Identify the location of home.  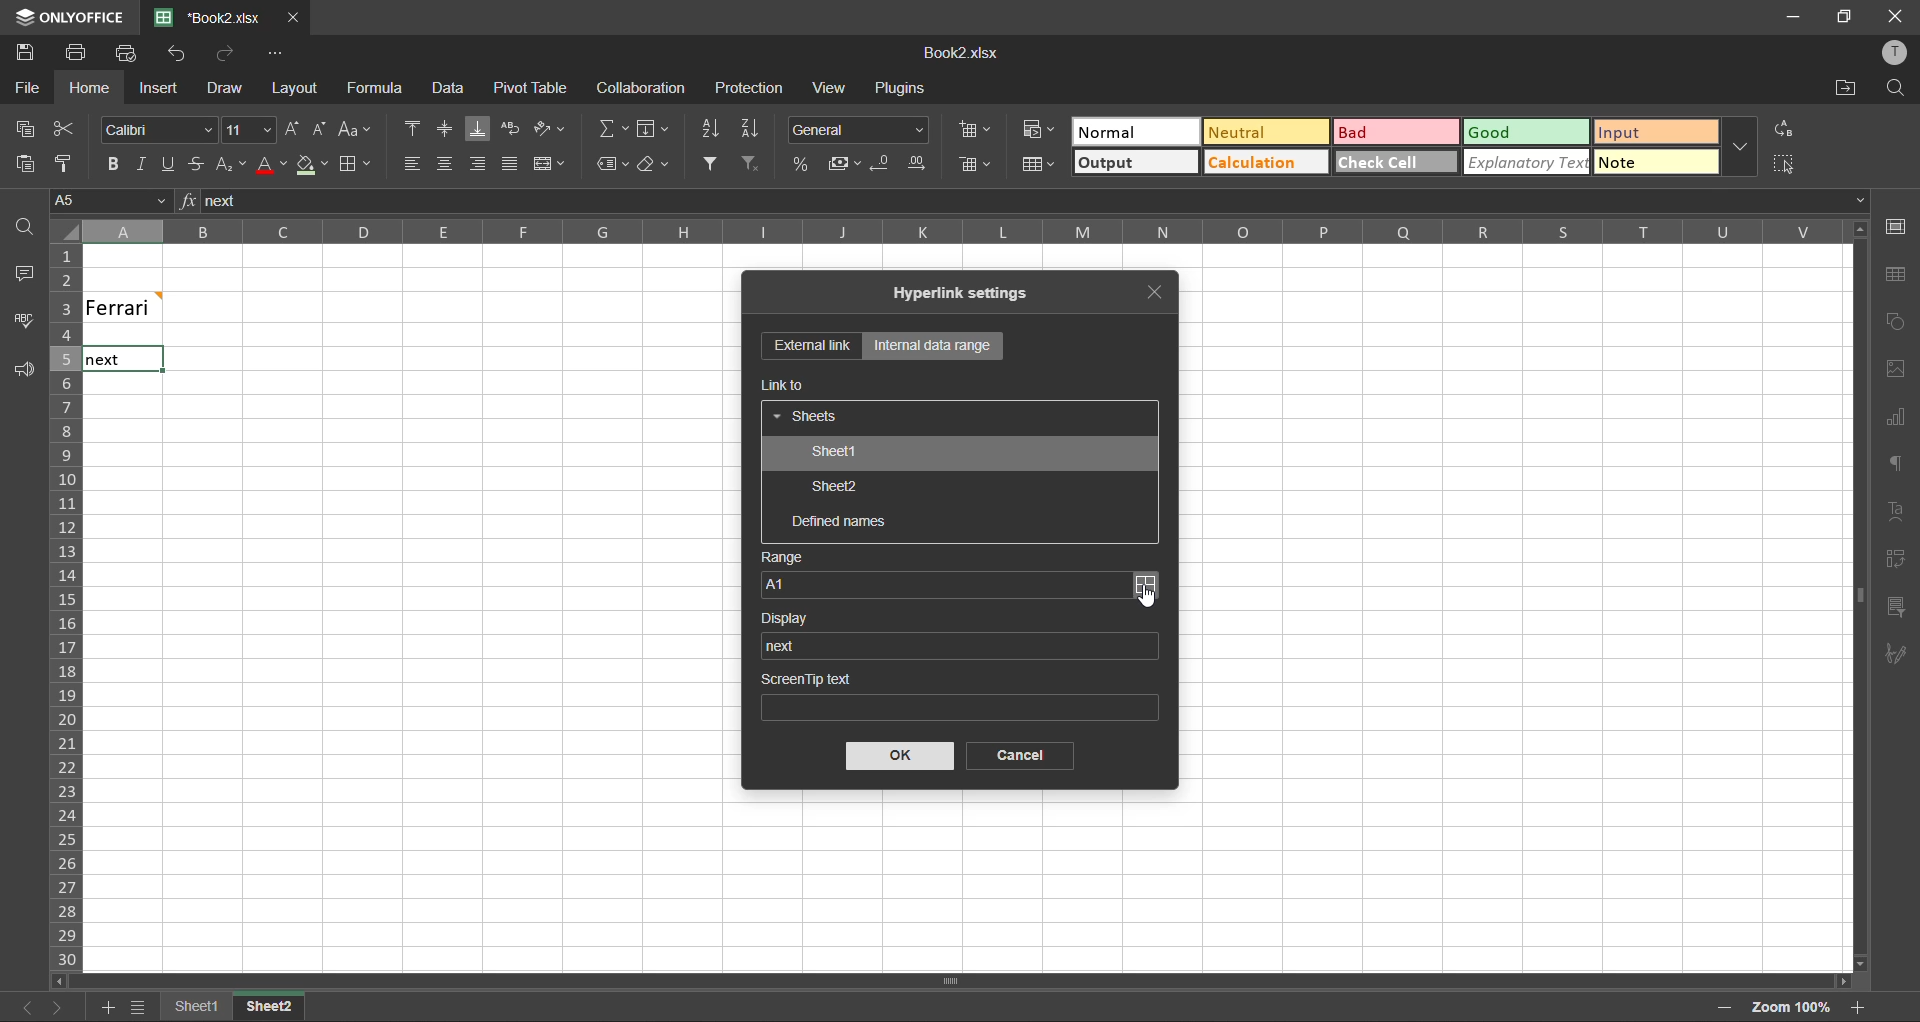
(84, 88).